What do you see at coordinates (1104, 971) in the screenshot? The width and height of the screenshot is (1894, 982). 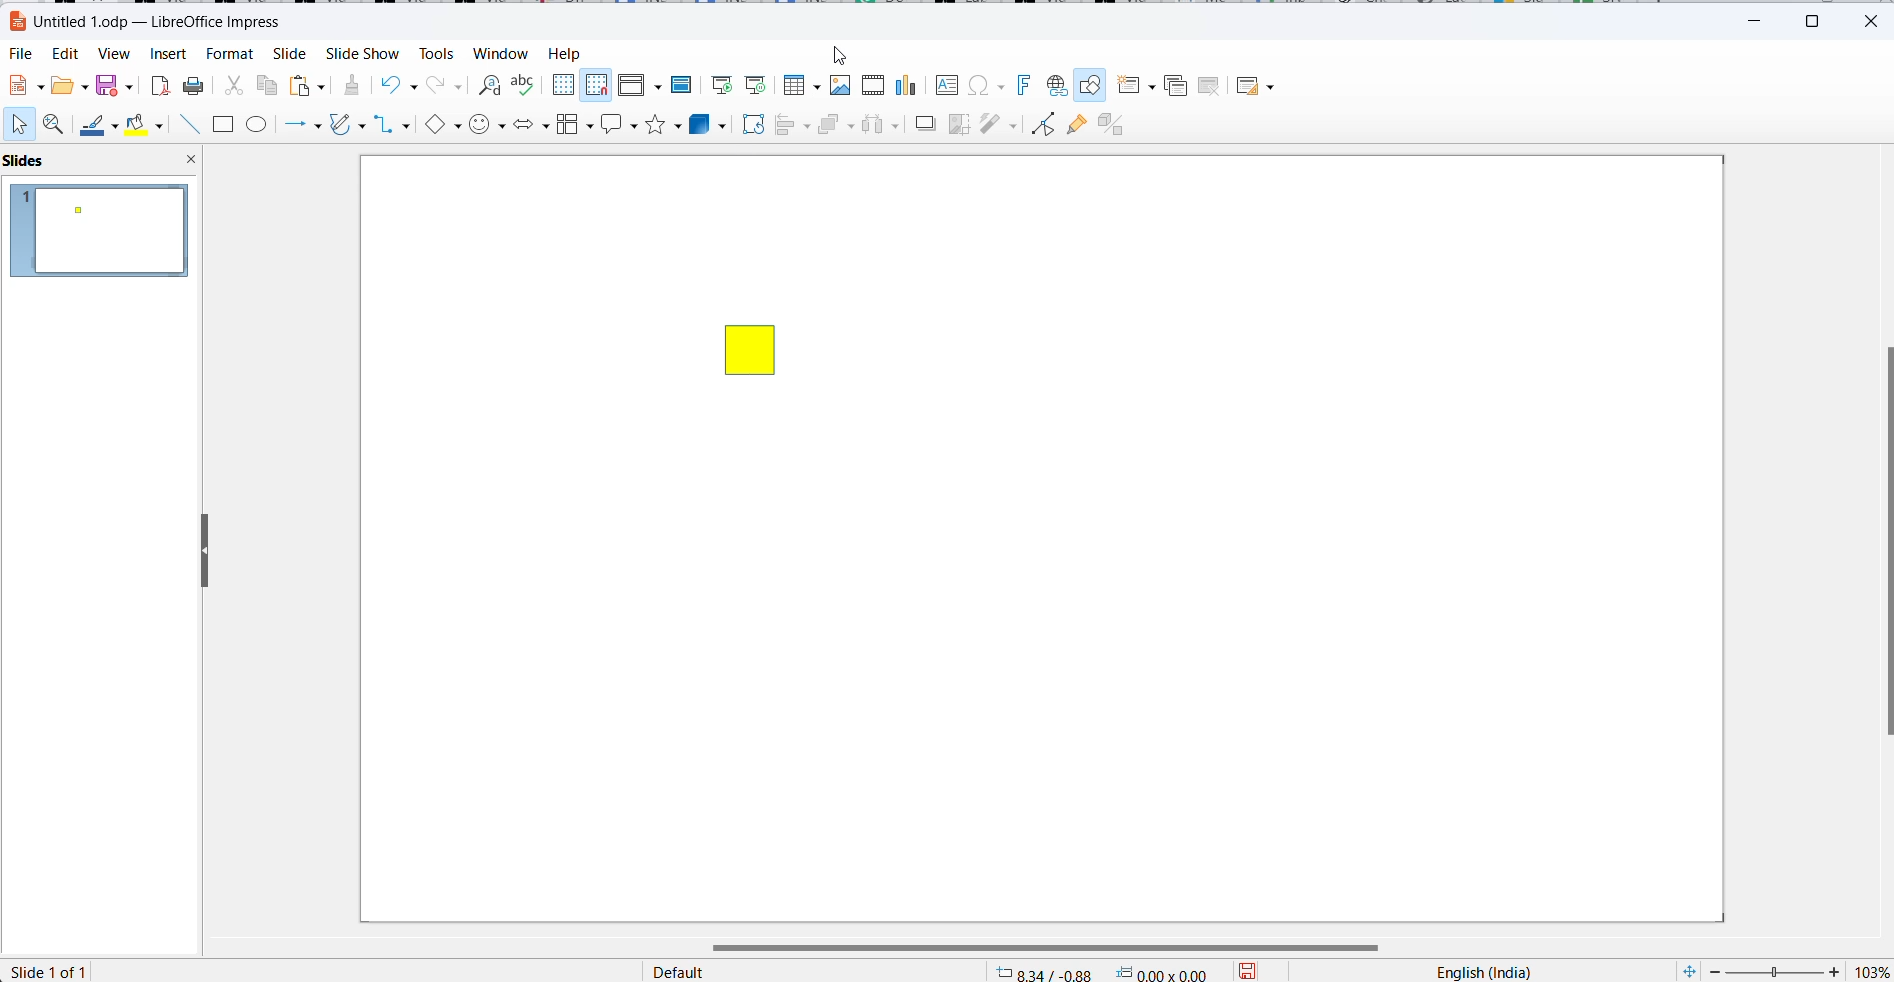 I see `cursor mapping` at bounding box center [1104, 971].